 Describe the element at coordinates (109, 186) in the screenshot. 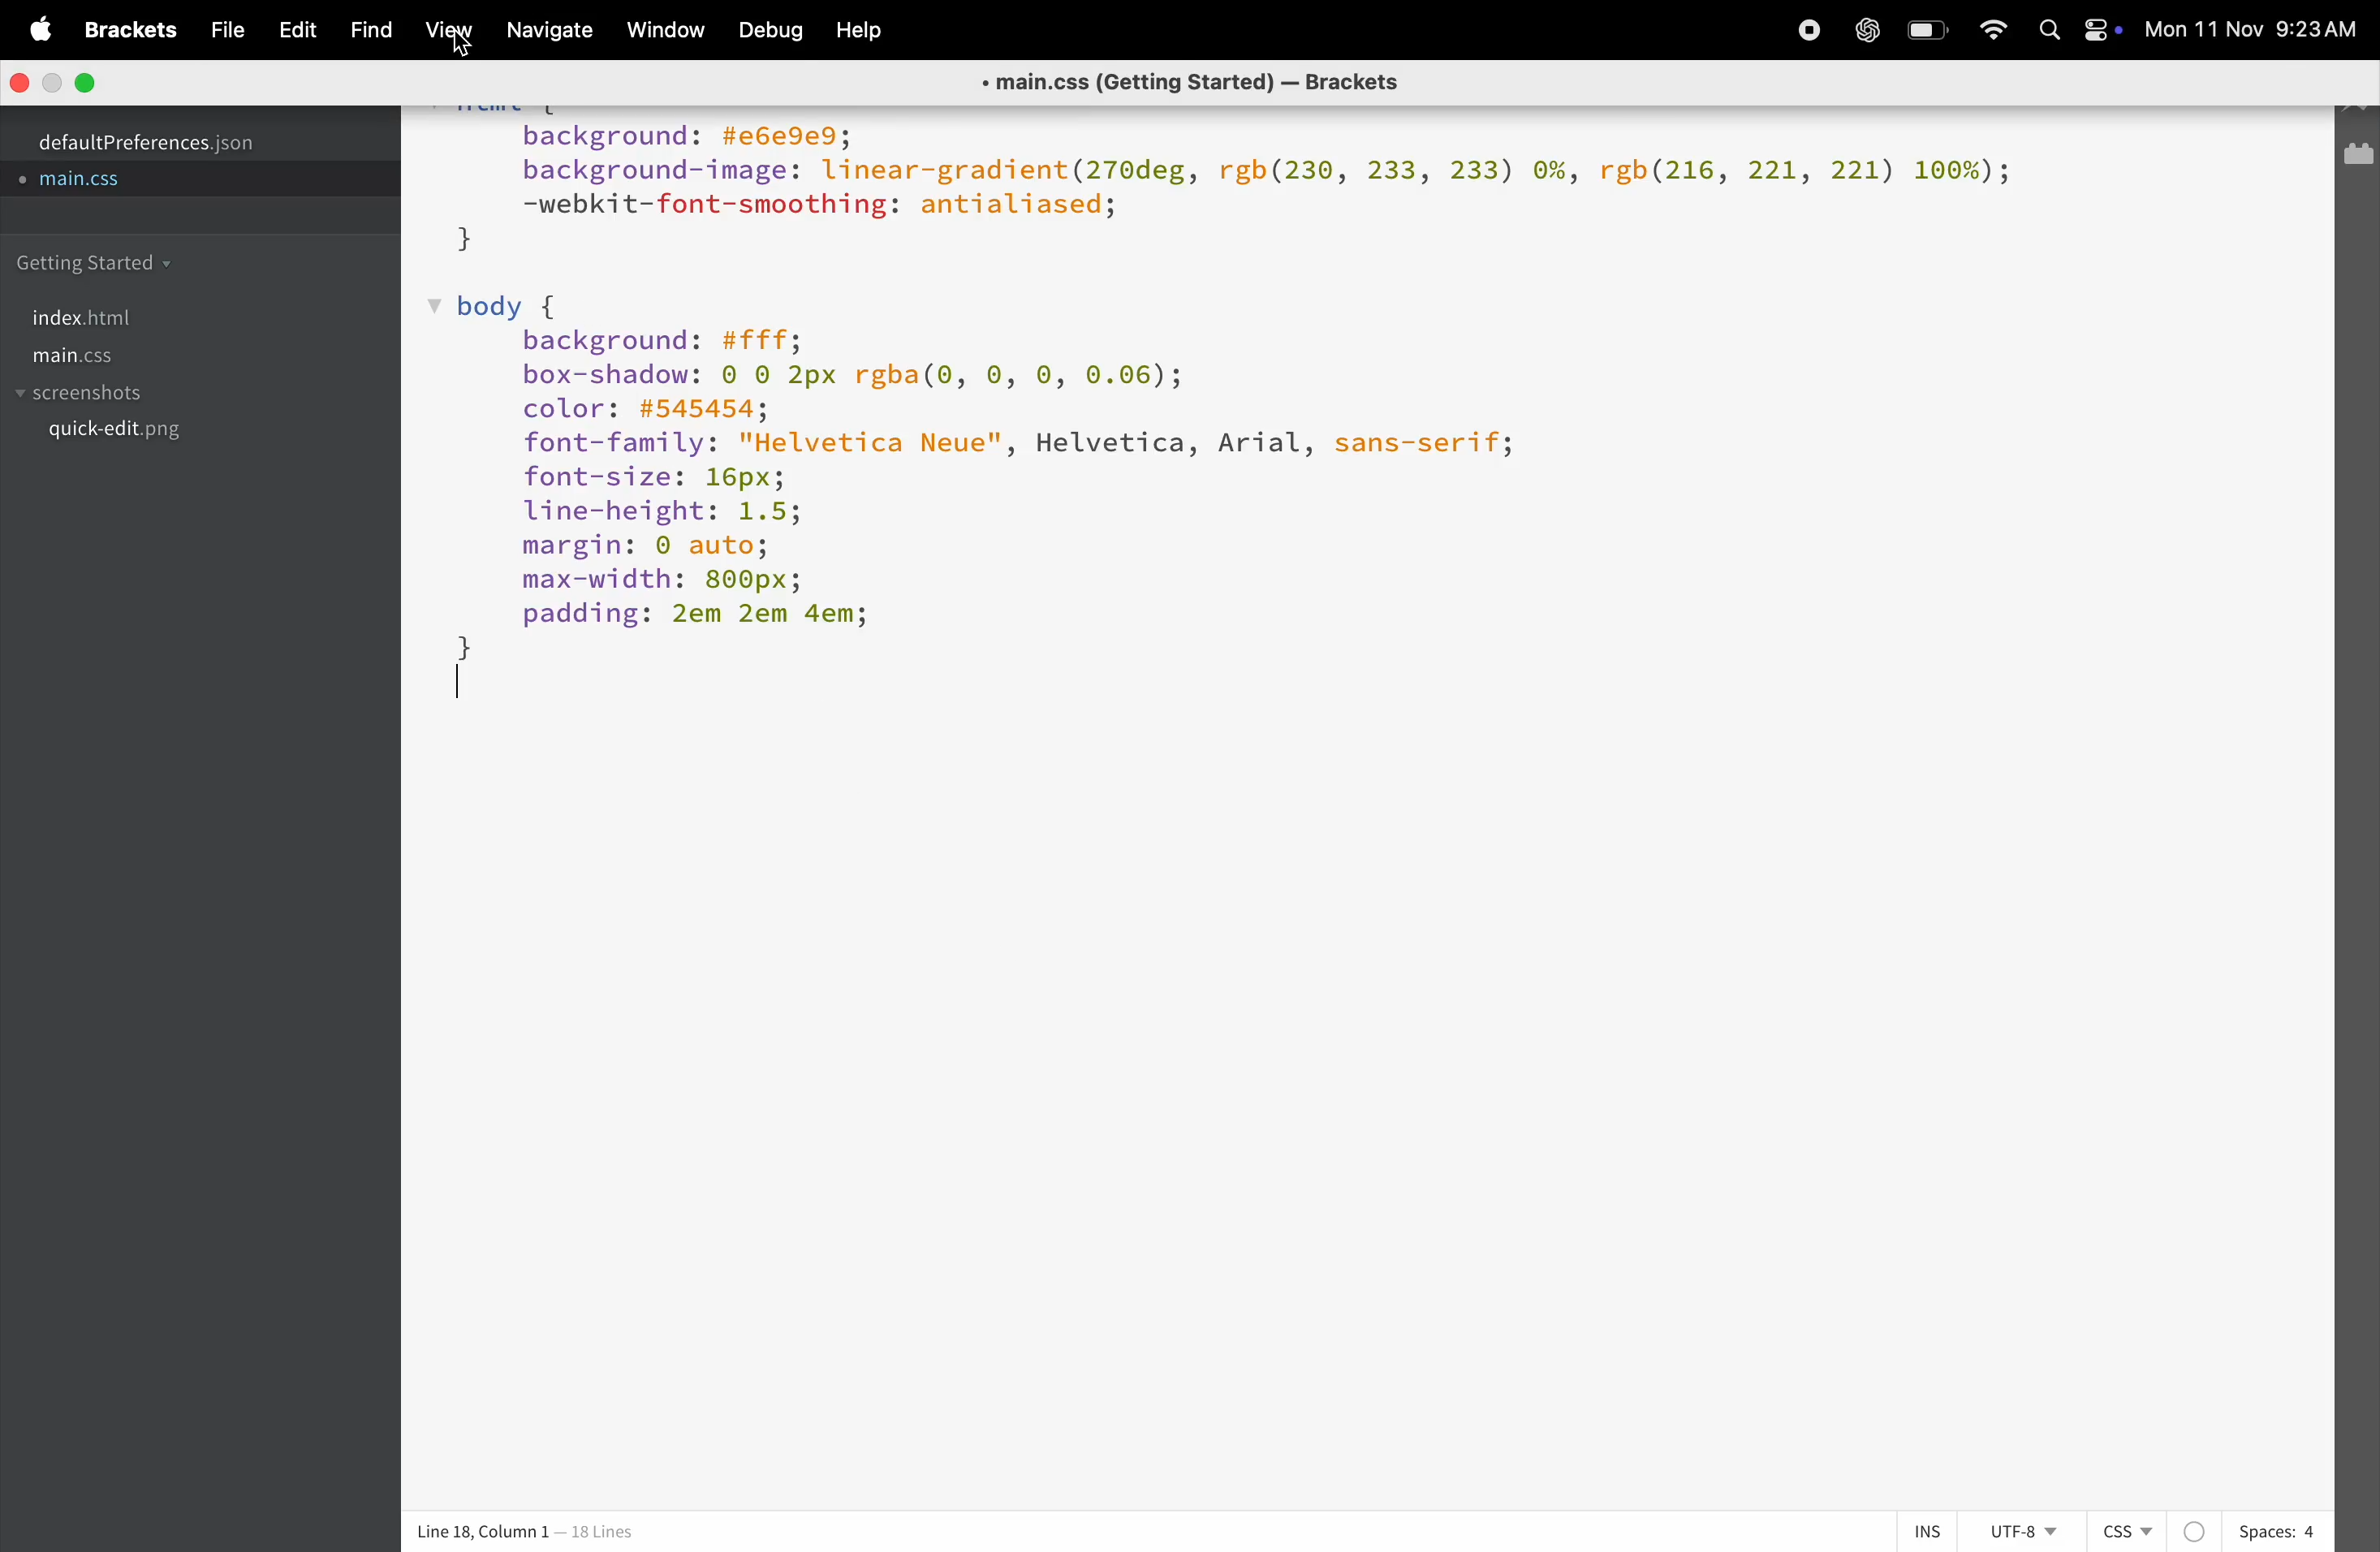

I see `main.css` at that location.